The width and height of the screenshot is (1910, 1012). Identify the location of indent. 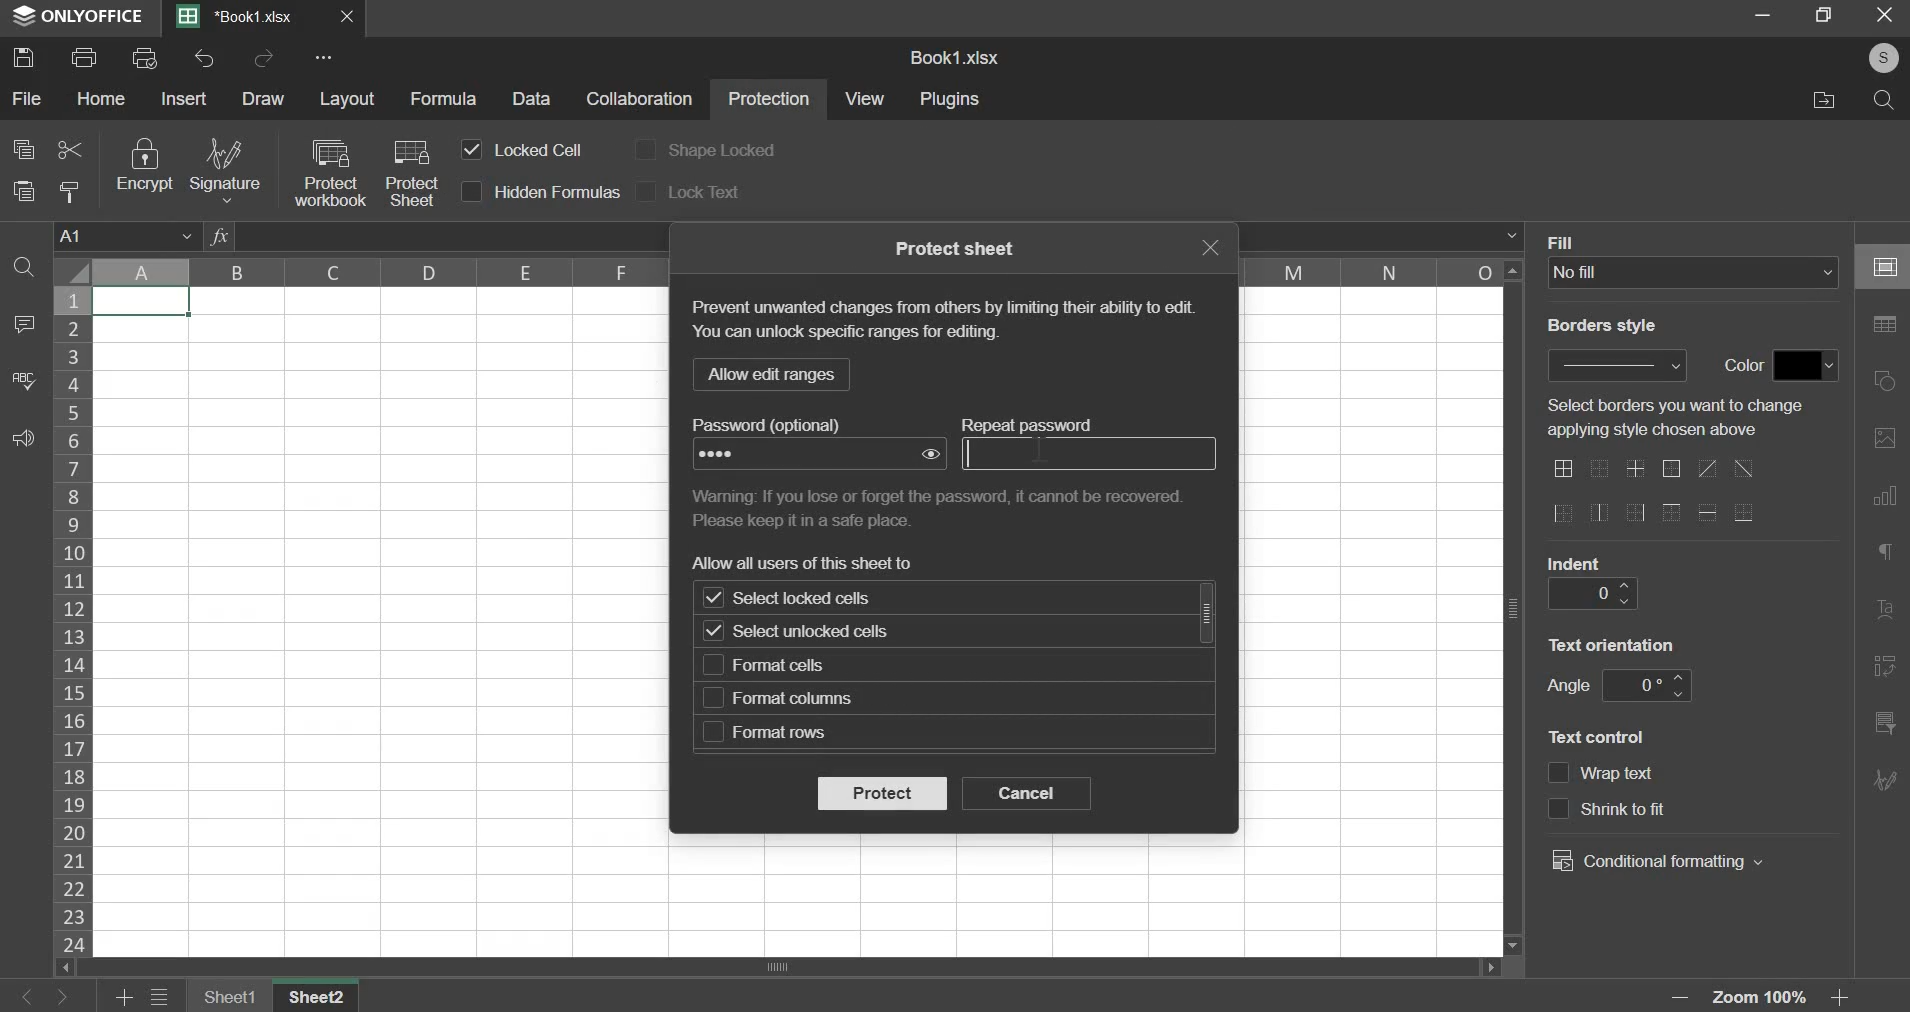
(1591, 593).